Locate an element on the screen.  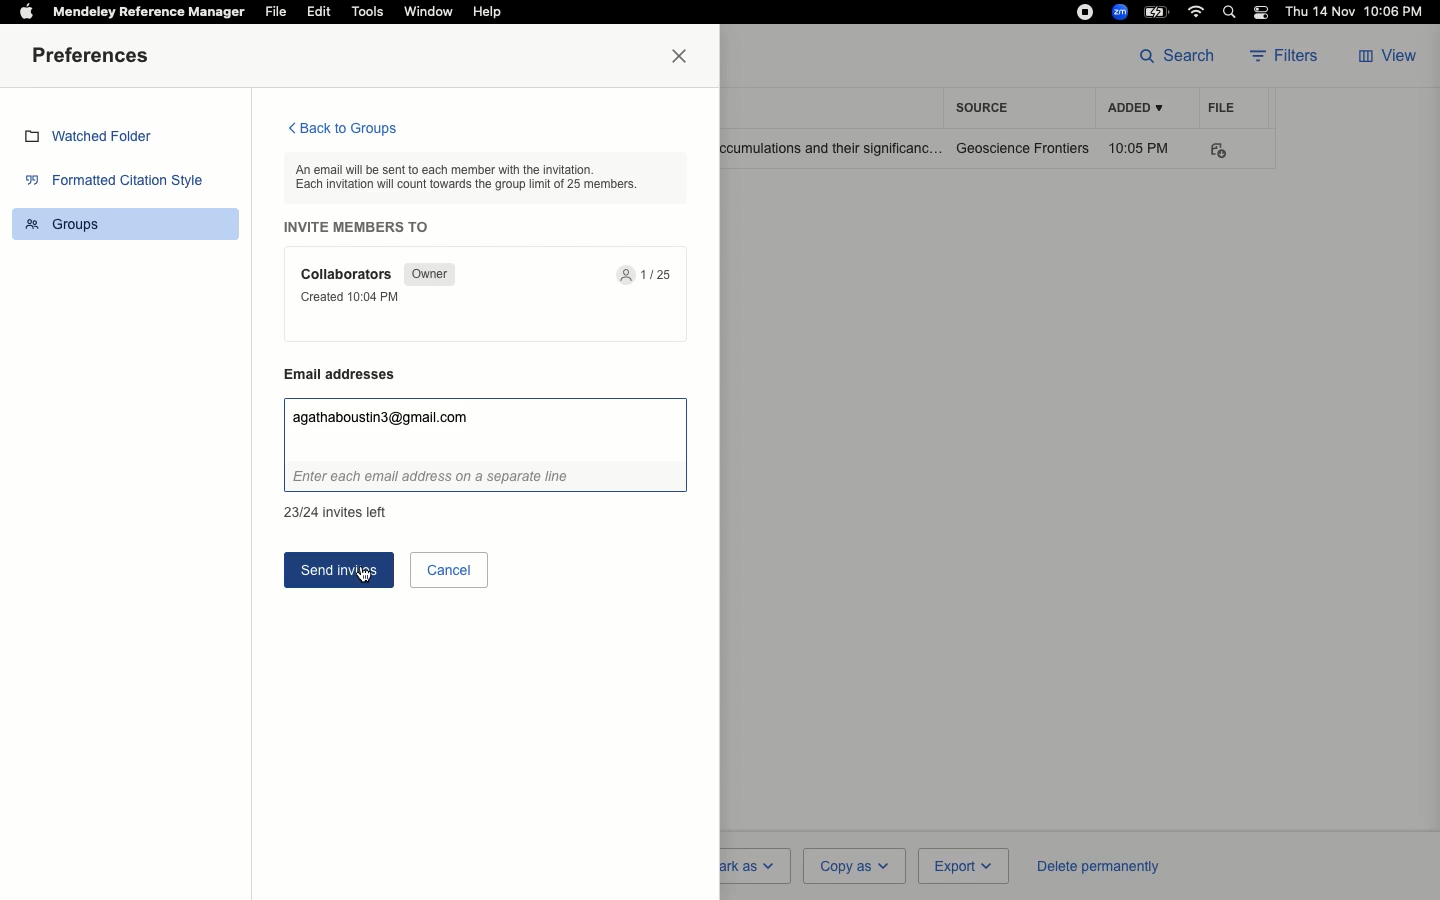
Email address is located at coordinates (350, 374).